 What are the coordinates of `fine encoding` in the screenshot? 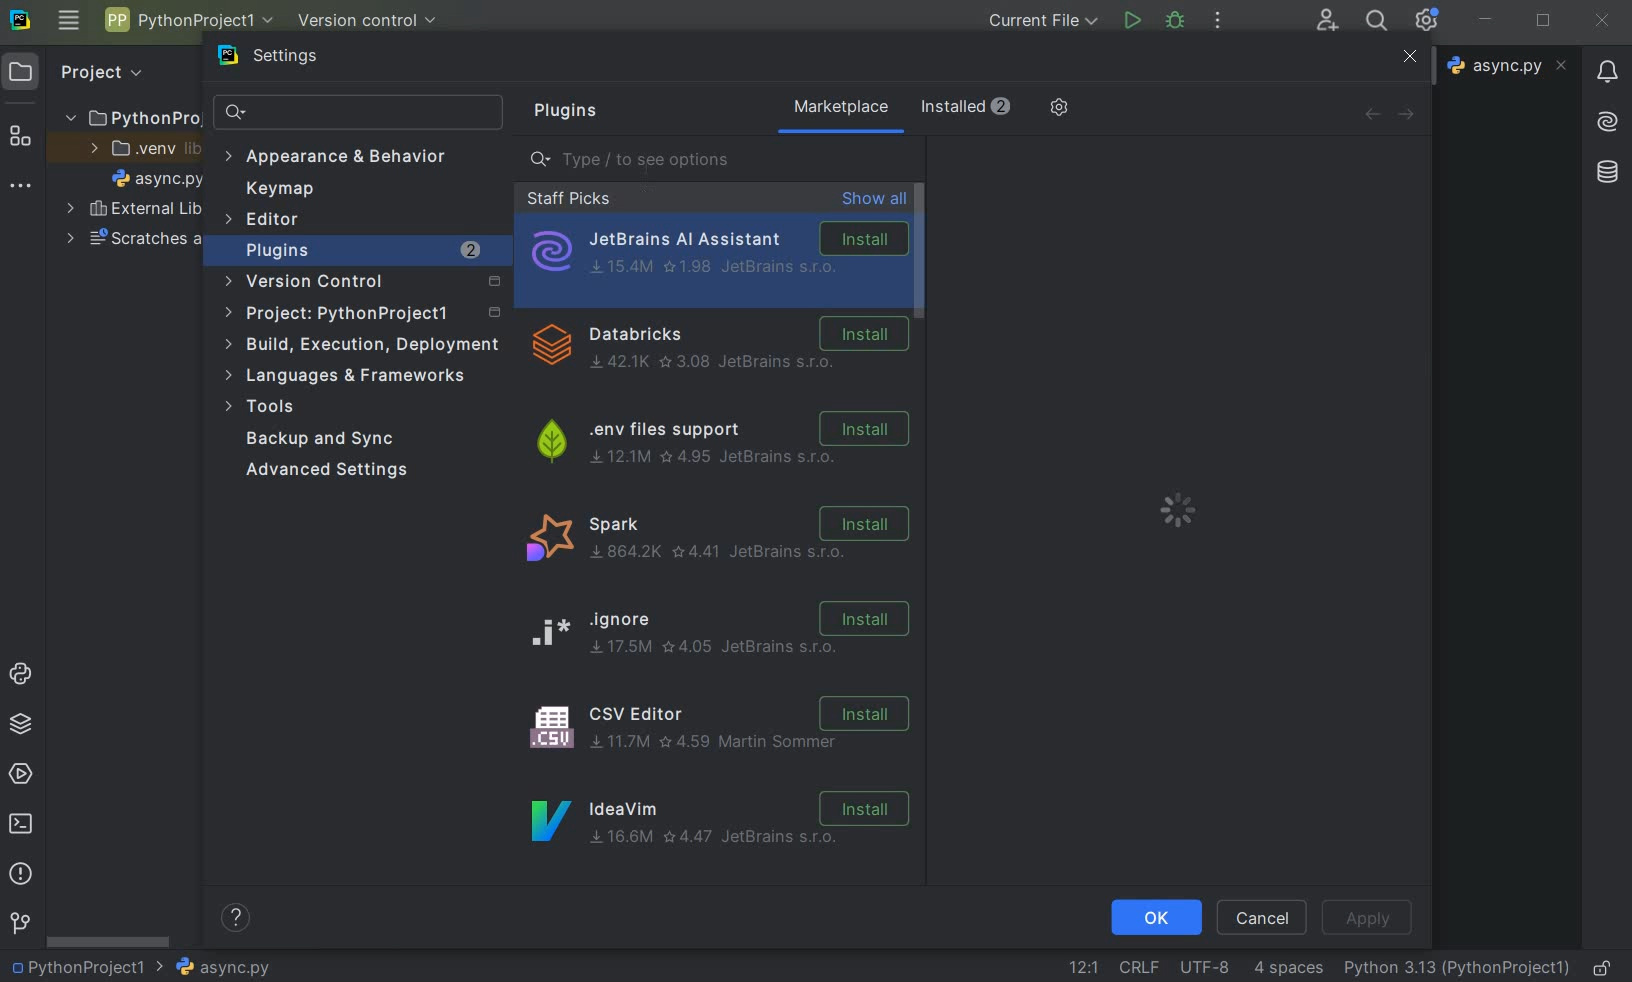 It's located at (1204, 965).